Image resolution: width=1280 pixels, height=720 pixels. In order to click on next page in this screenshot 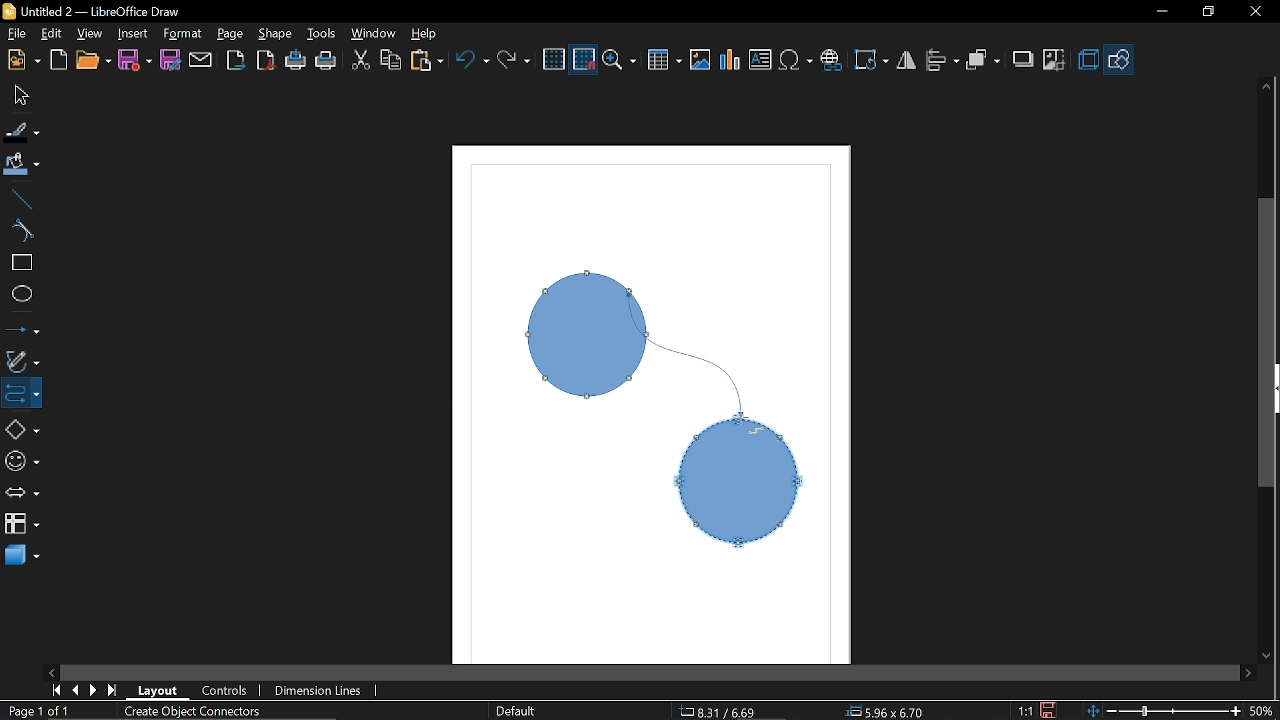, I will do `click(94, 689)`.